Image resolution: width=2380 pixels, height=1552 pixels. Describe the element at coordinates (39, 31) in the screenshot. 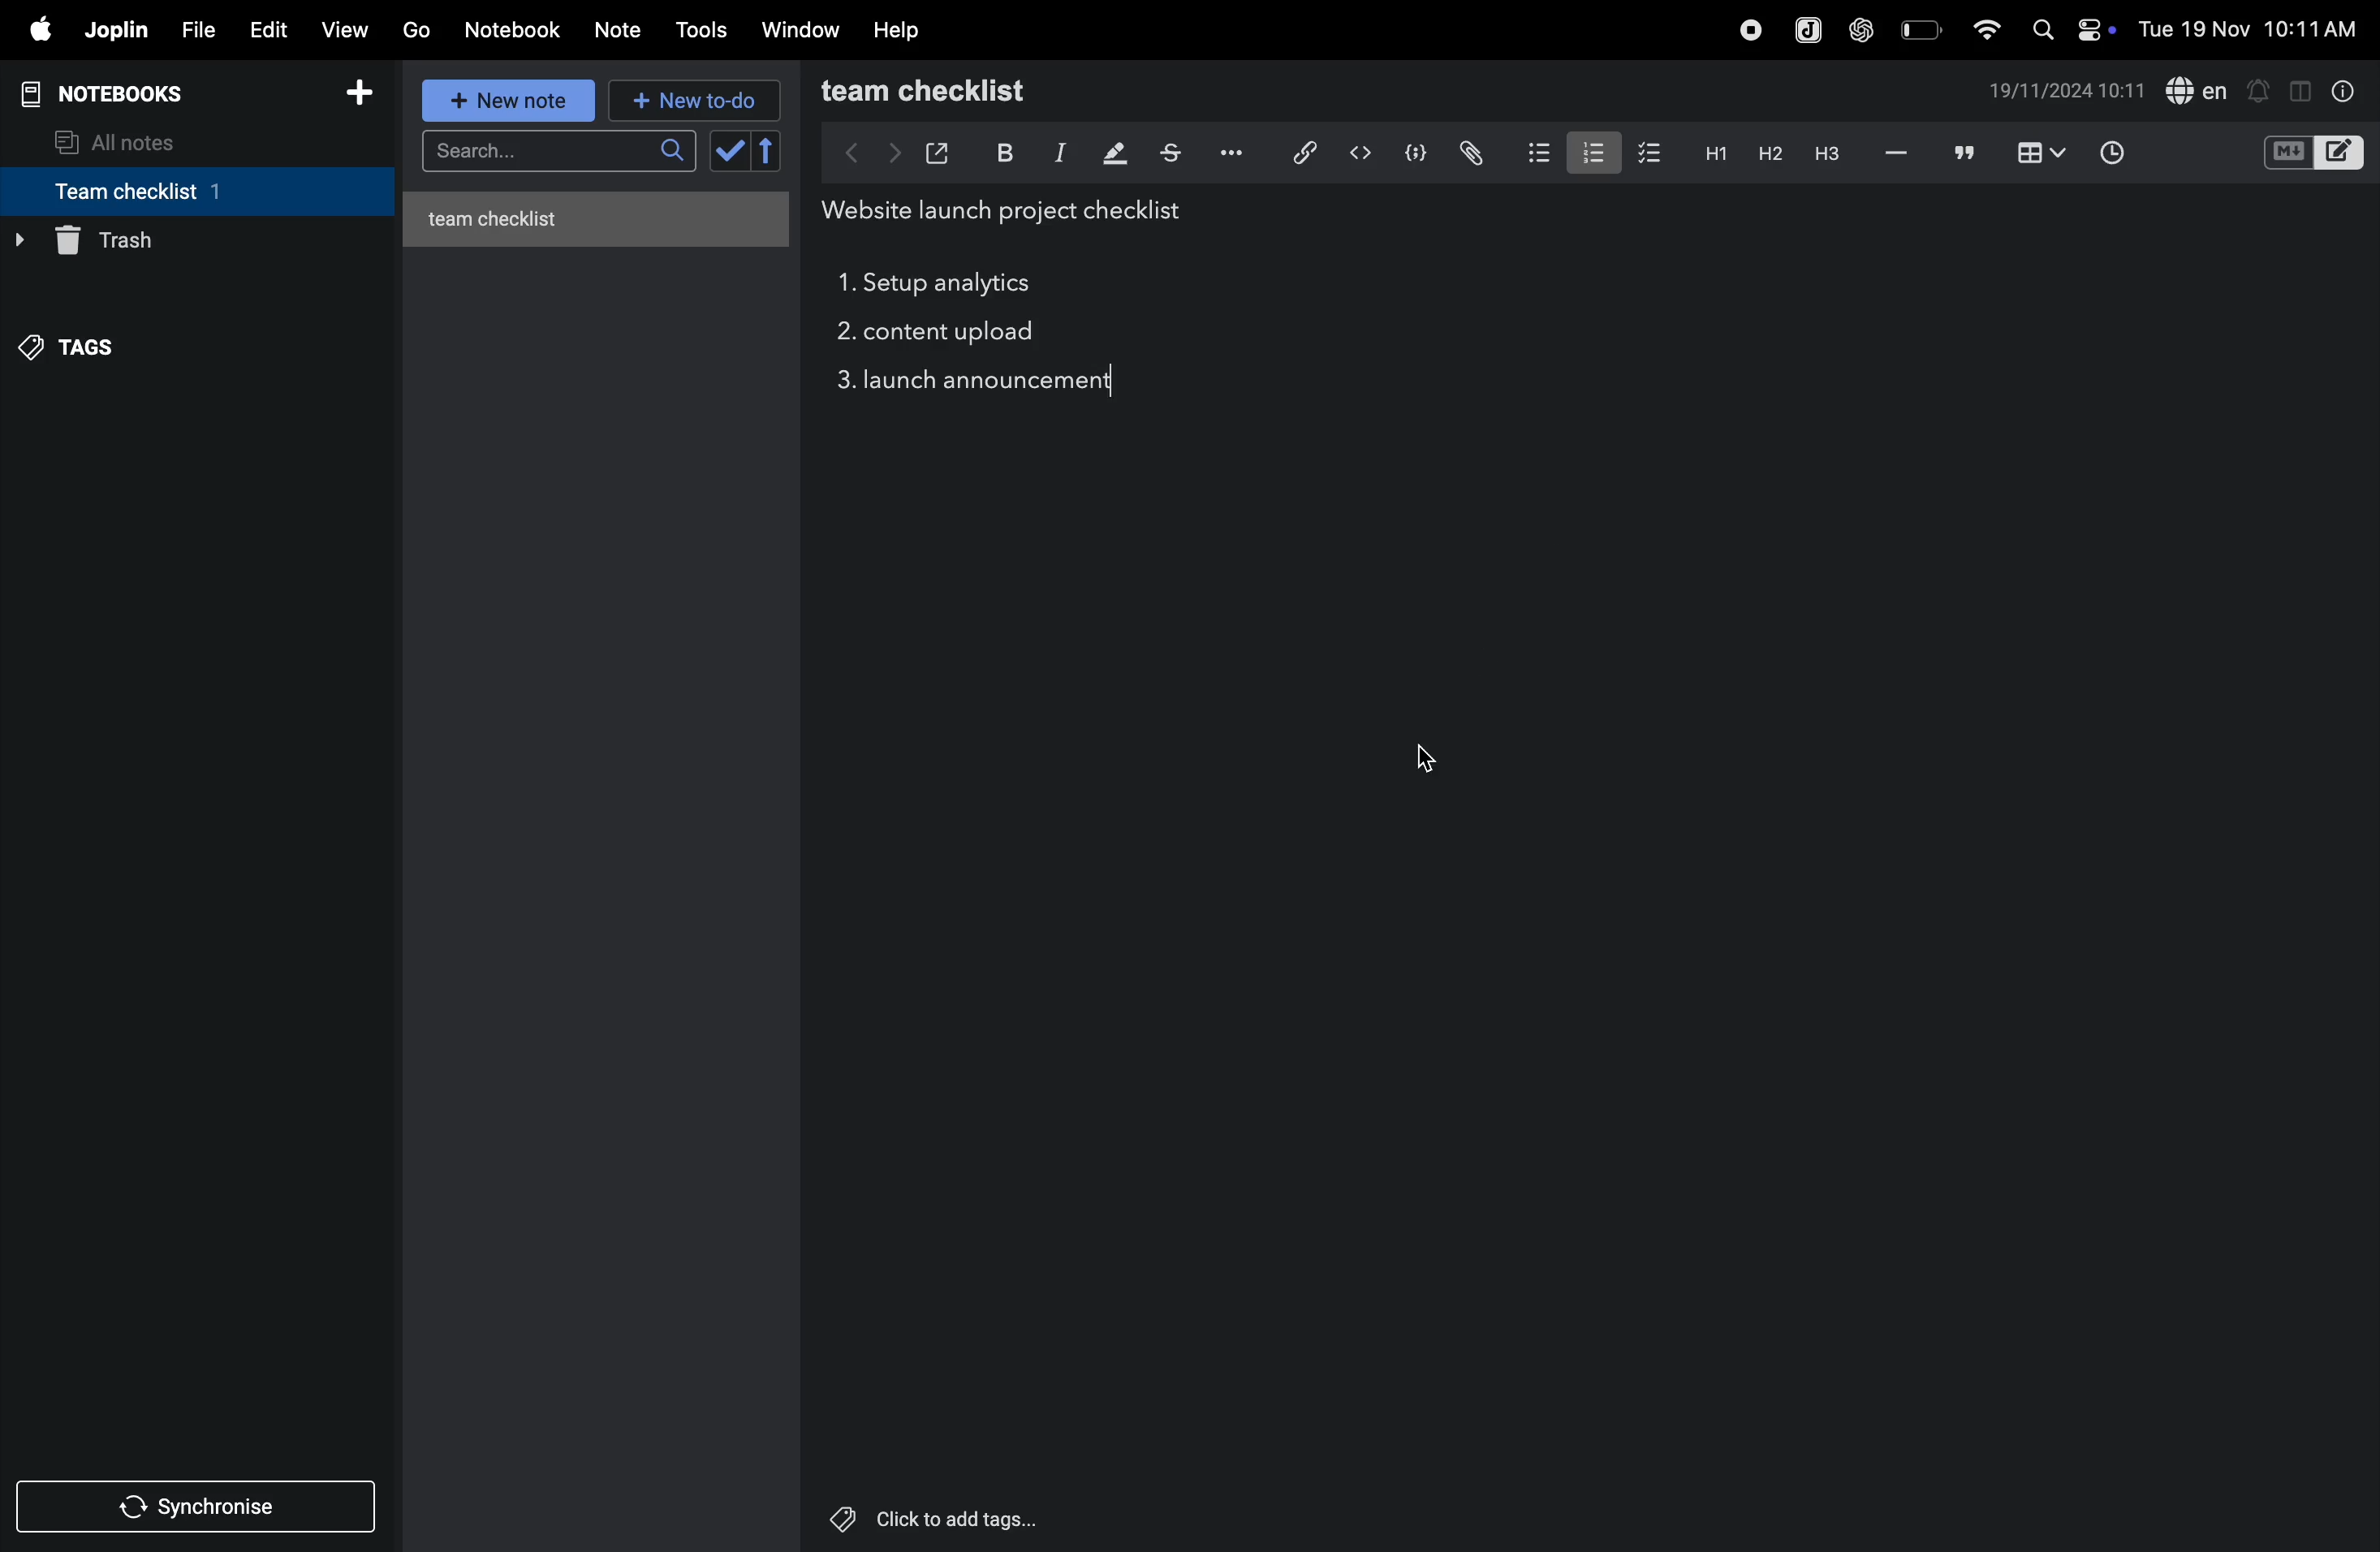

I see `apple menu` at that location.